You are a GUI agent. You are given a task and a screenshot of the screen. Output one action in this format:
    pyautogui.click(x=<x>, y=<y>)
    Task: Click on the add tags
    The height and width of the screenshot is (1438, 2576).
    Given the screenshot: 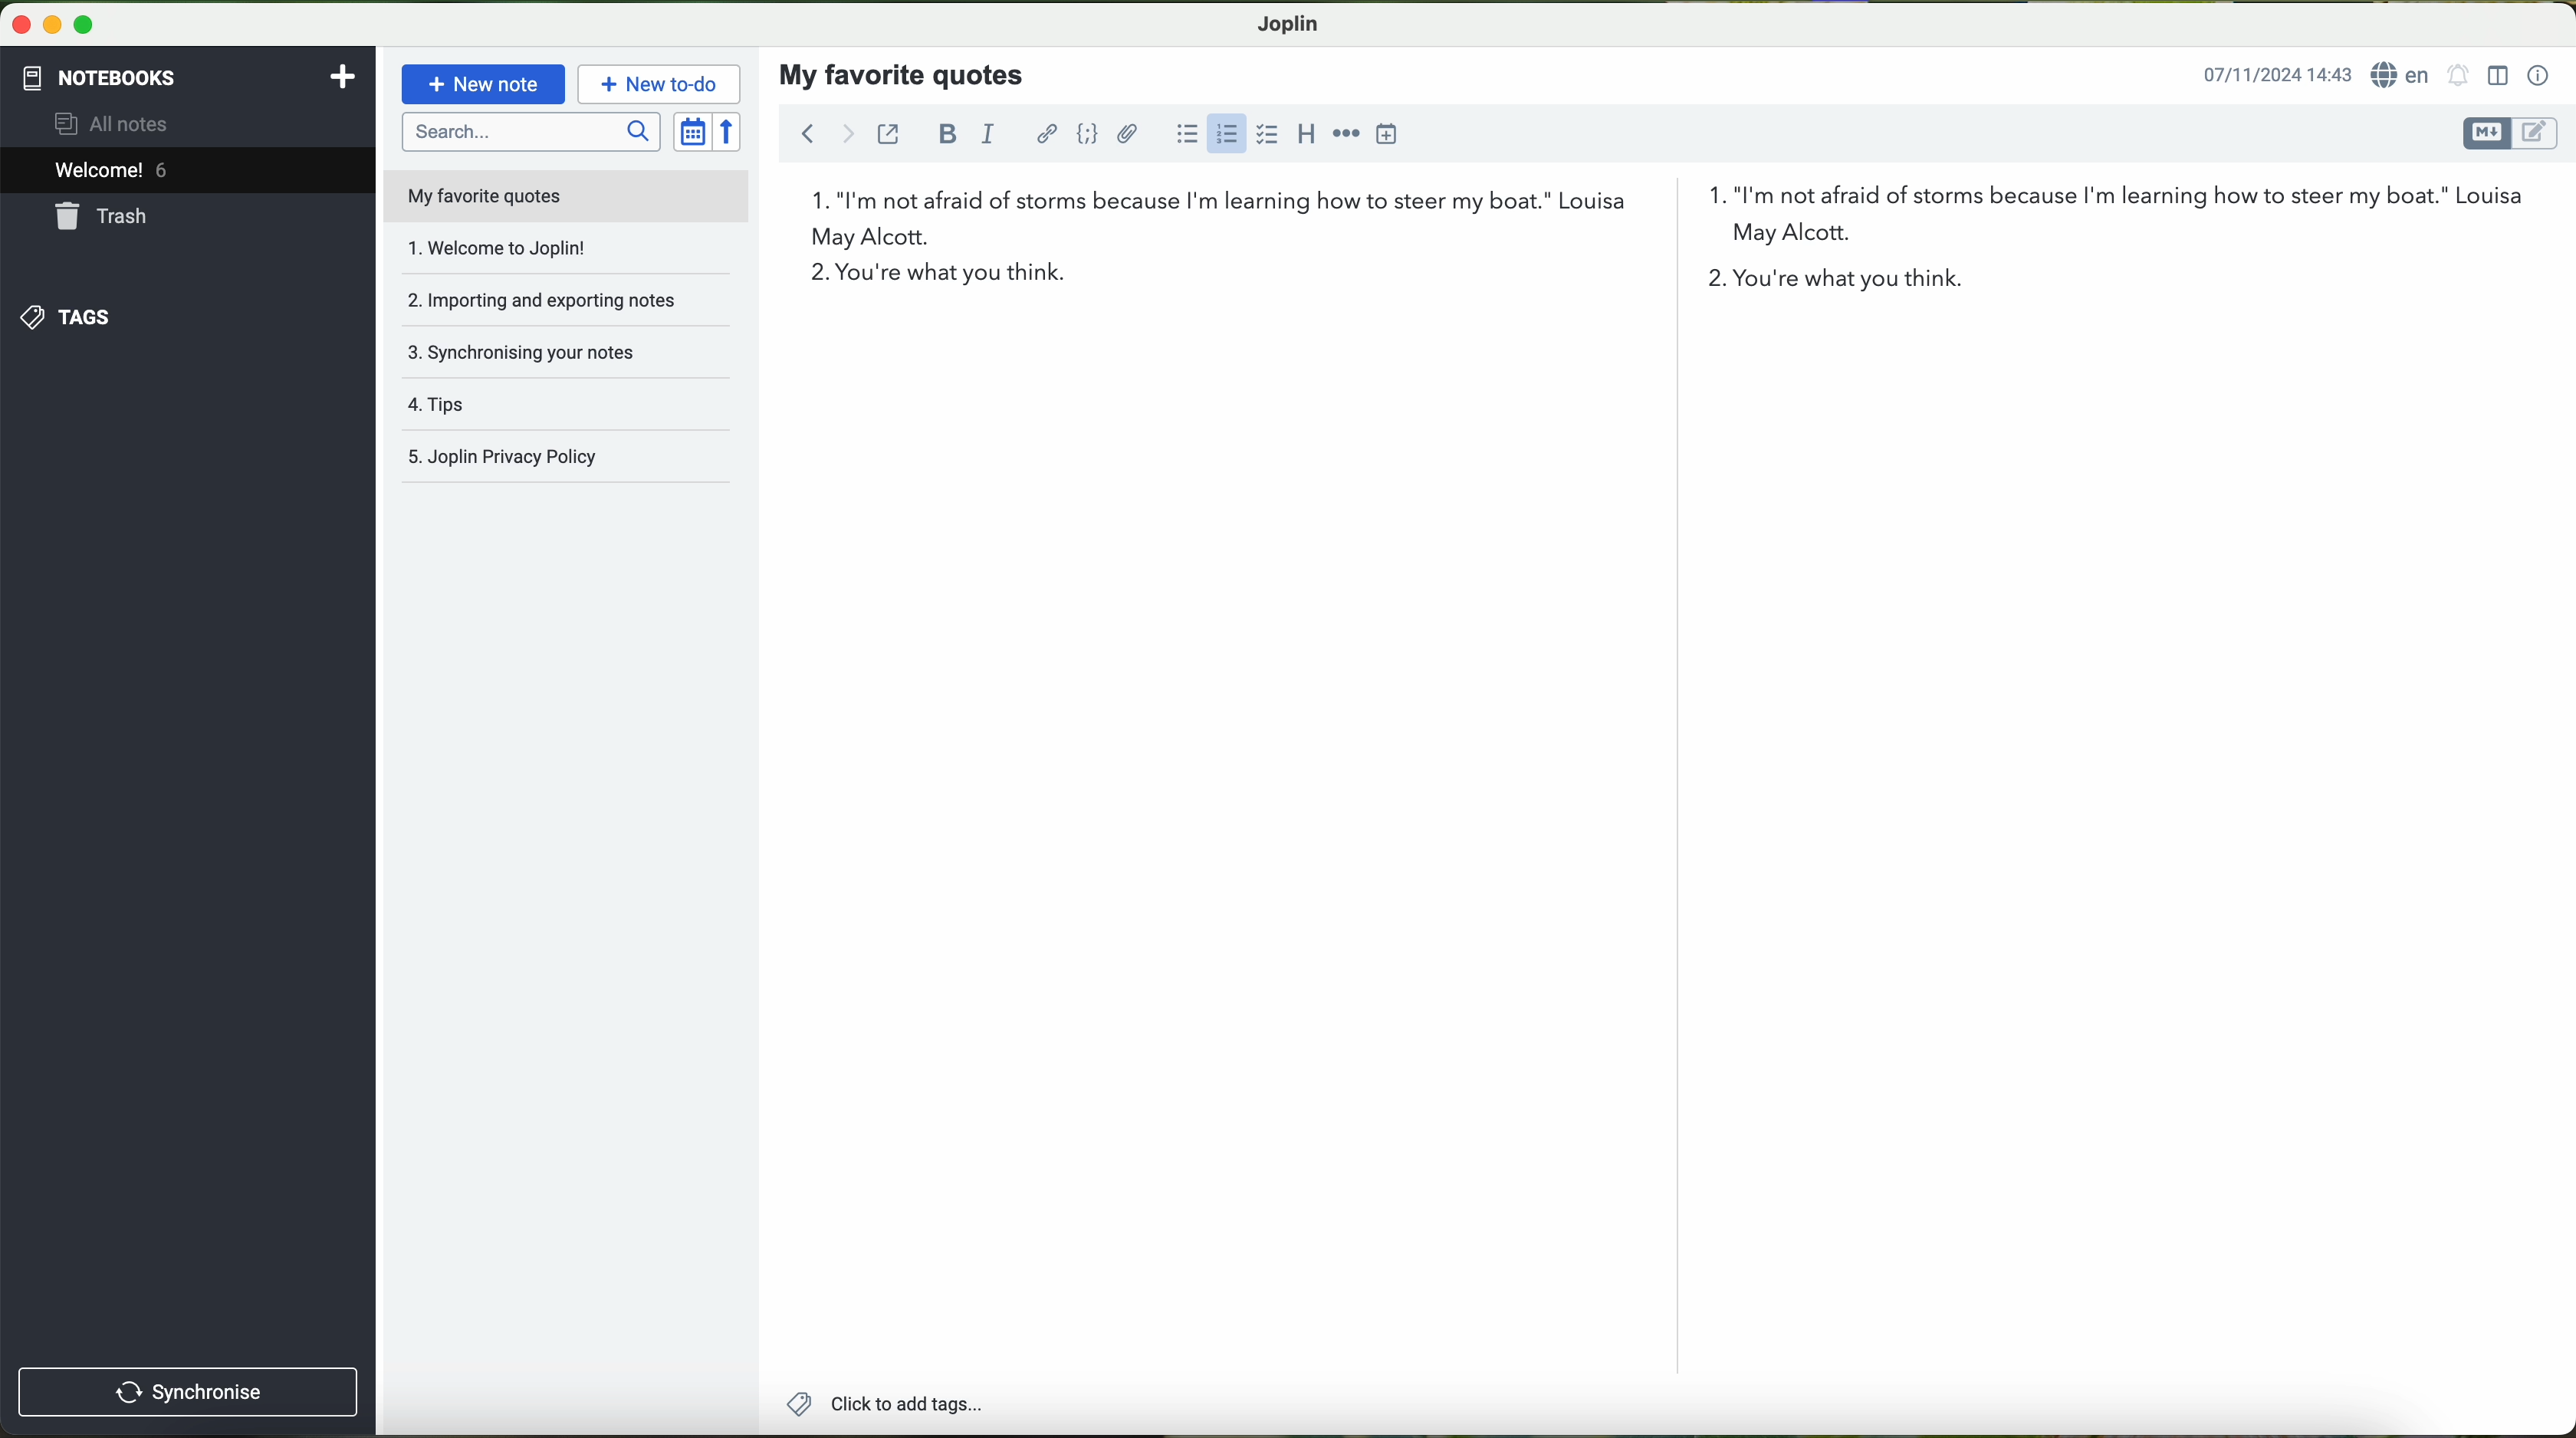 What is the action you would take?
    pyautogui.click(x=884, y=1407)
    